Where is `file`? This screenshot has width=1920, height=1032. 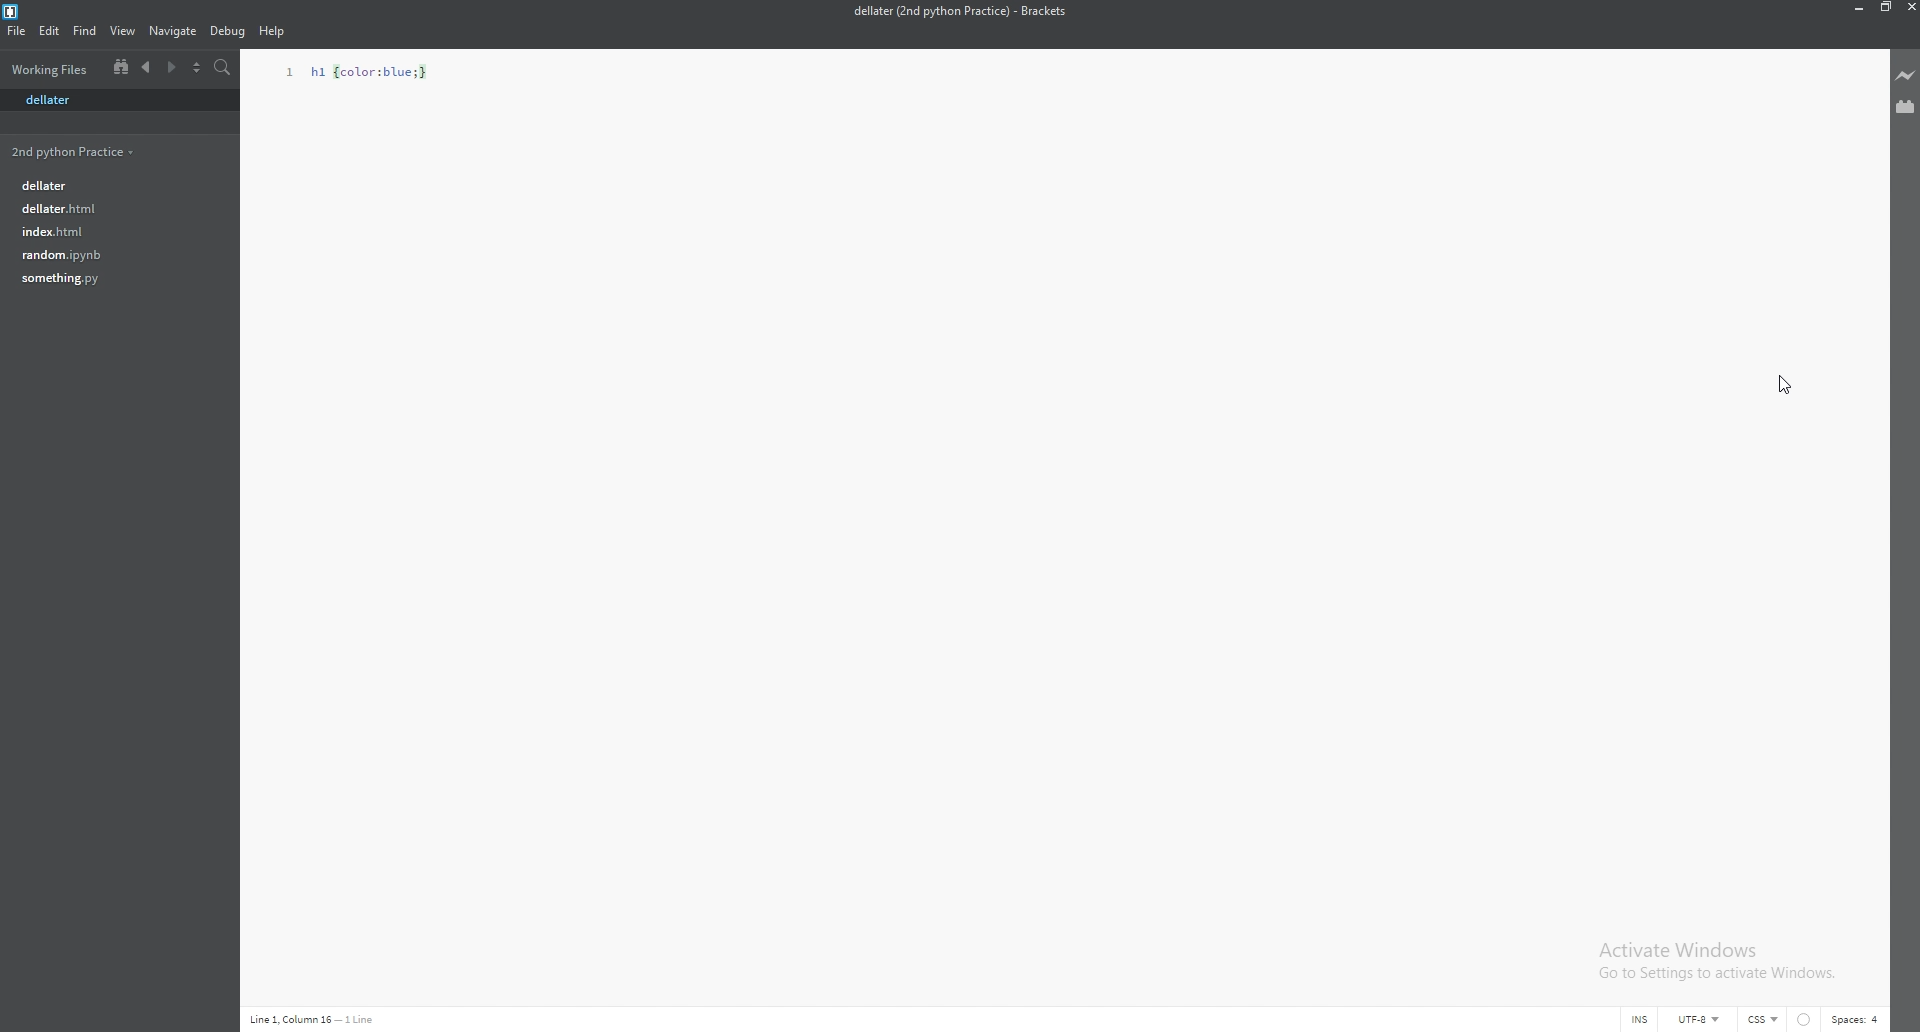 file is located at coordinates (111, 278).